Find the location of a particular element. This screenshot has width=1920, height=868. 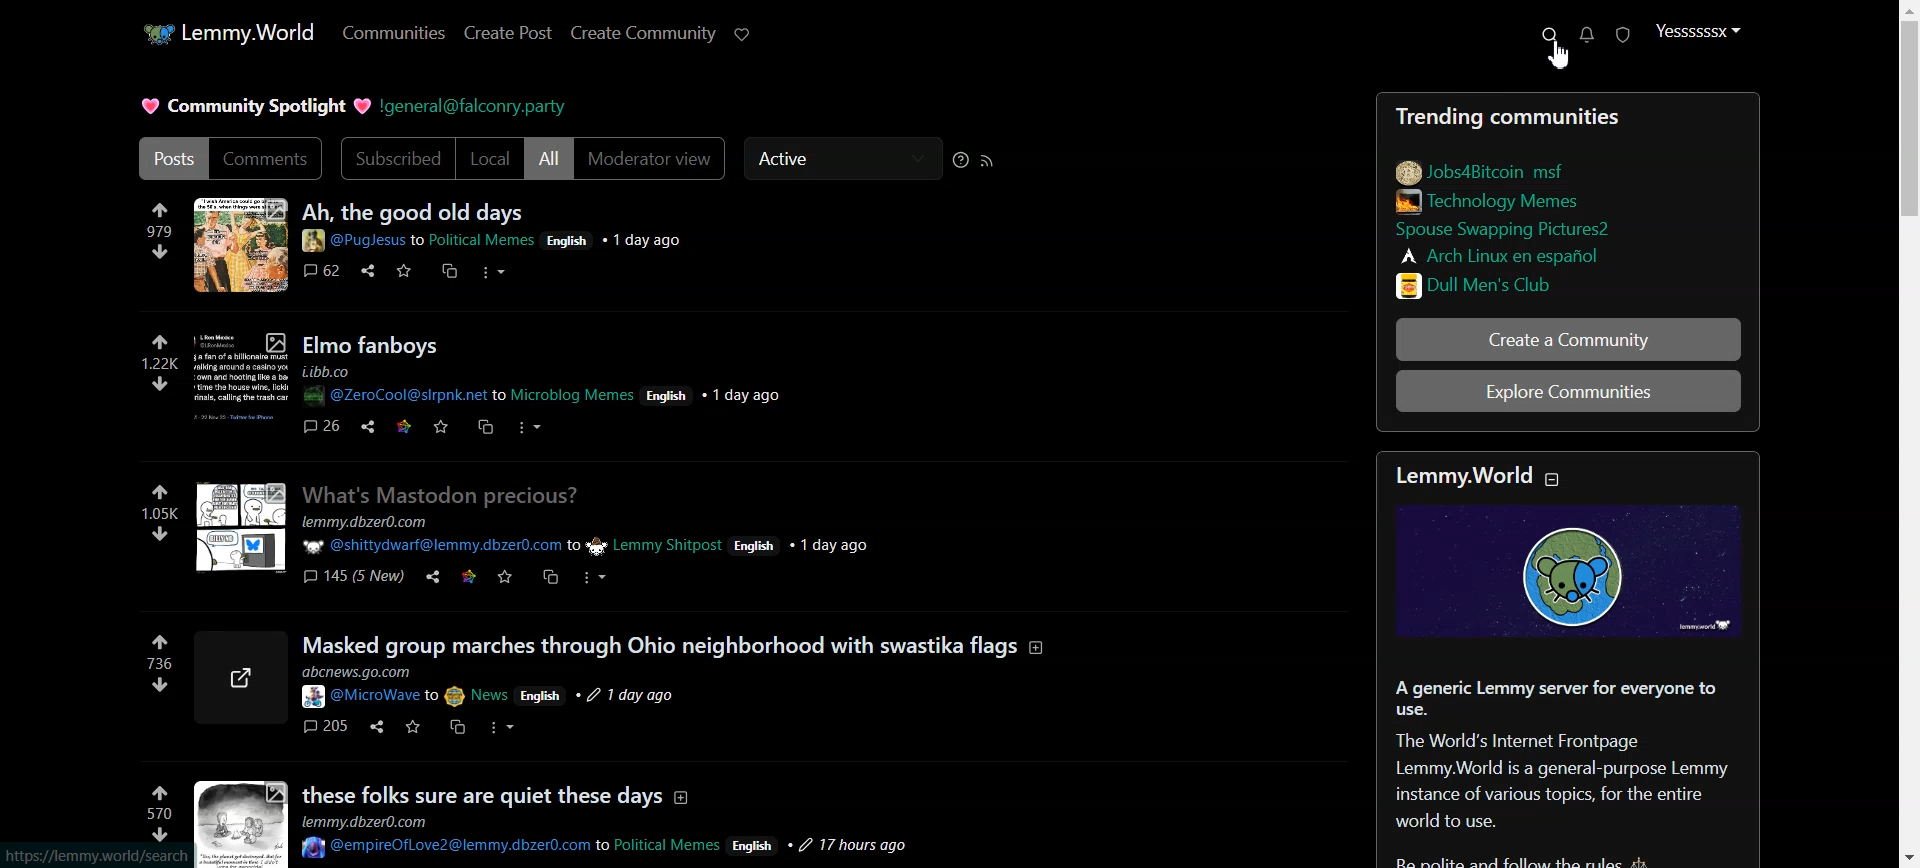

save is located at coordinates (506, 576).